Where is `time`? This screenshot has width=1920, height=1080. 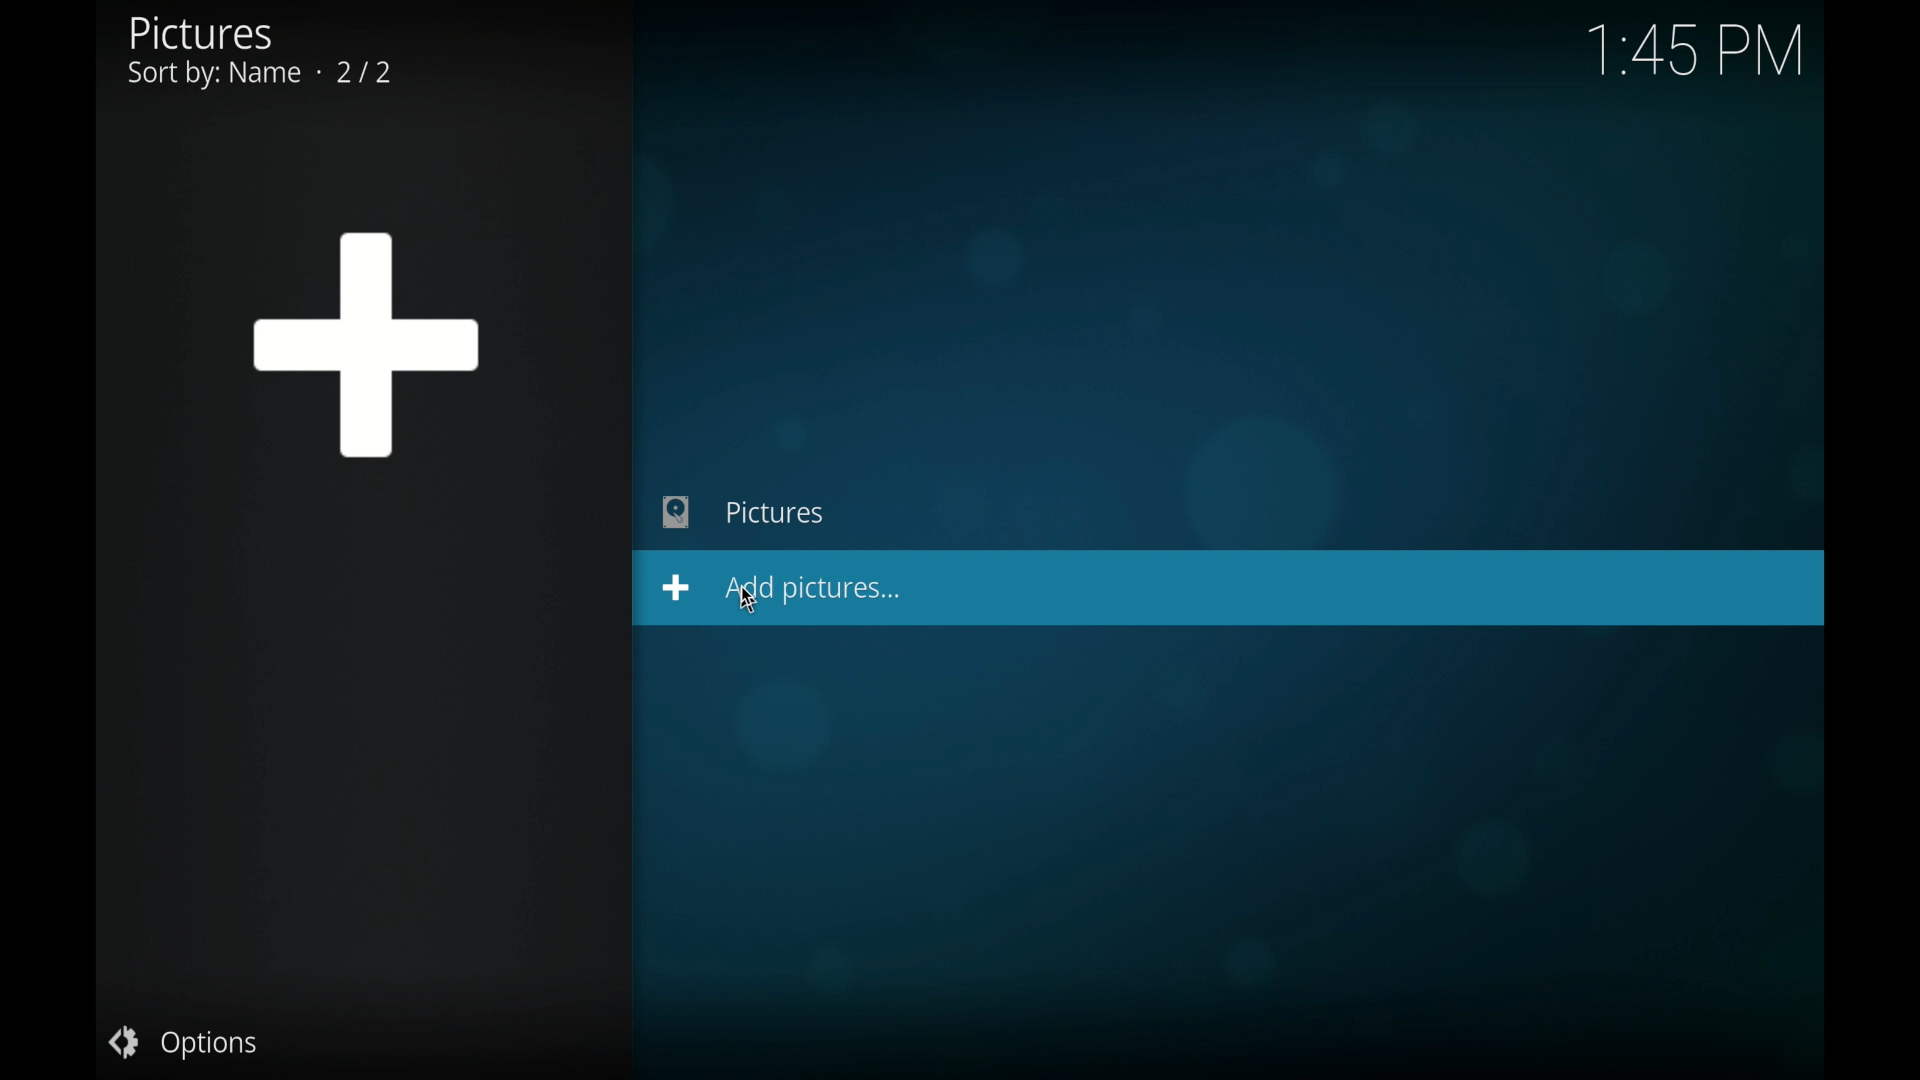 time is located at coordinates (1694, 52).